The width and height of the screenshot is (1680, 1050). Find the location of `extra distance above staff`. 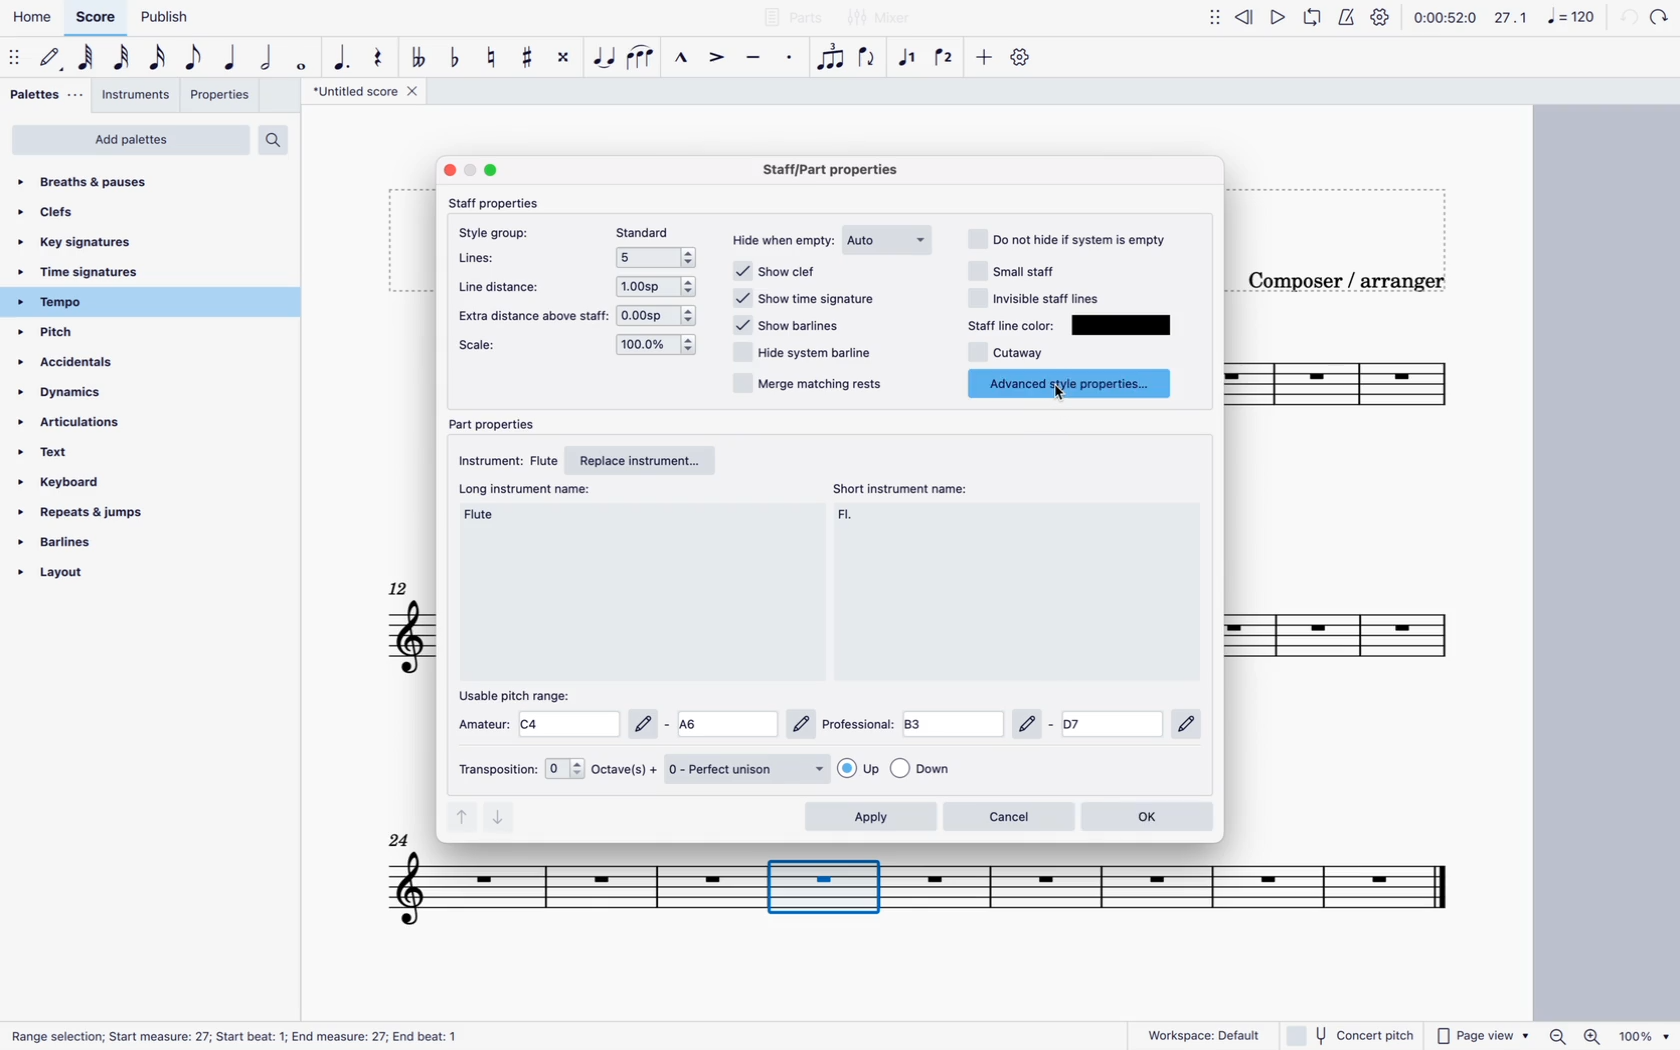

extra distance above staff is located at coordinates (534, 316).